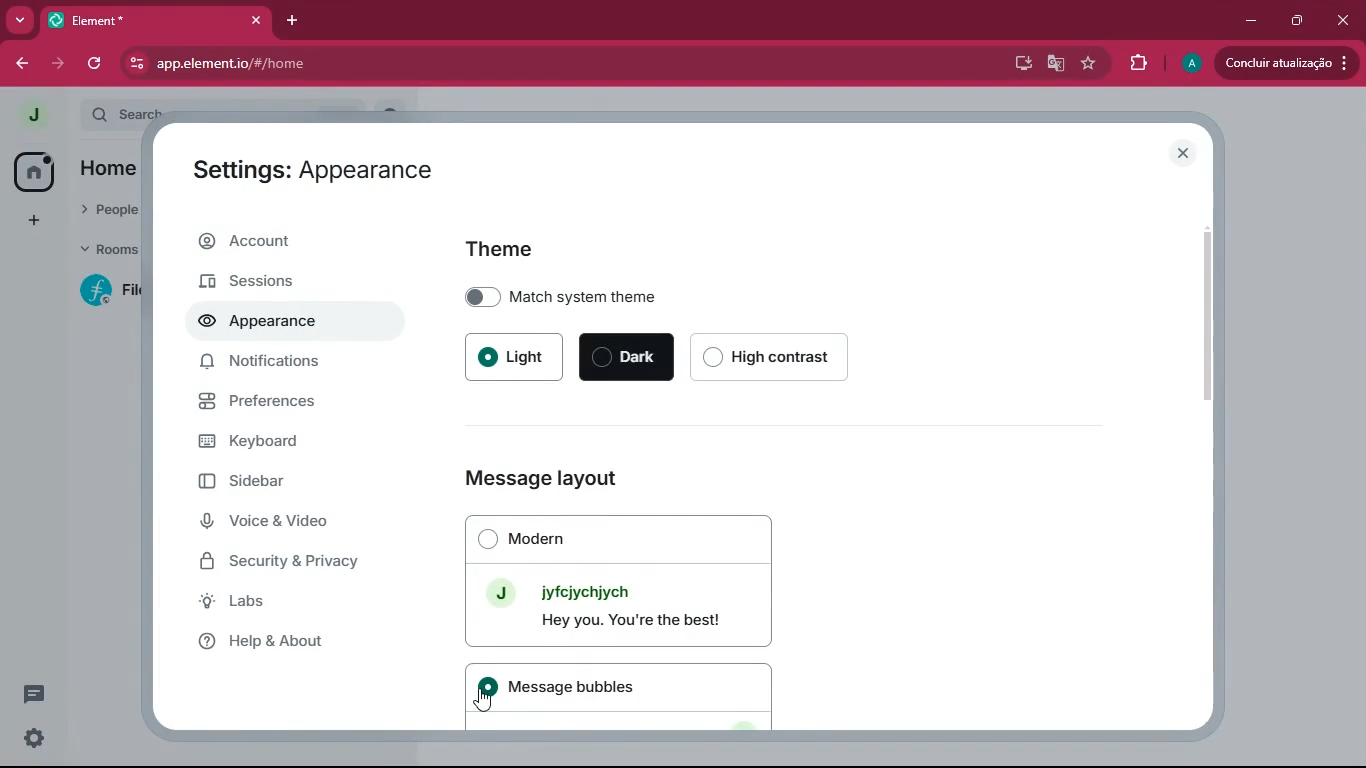  I want to click on theme , so click(523, 247).